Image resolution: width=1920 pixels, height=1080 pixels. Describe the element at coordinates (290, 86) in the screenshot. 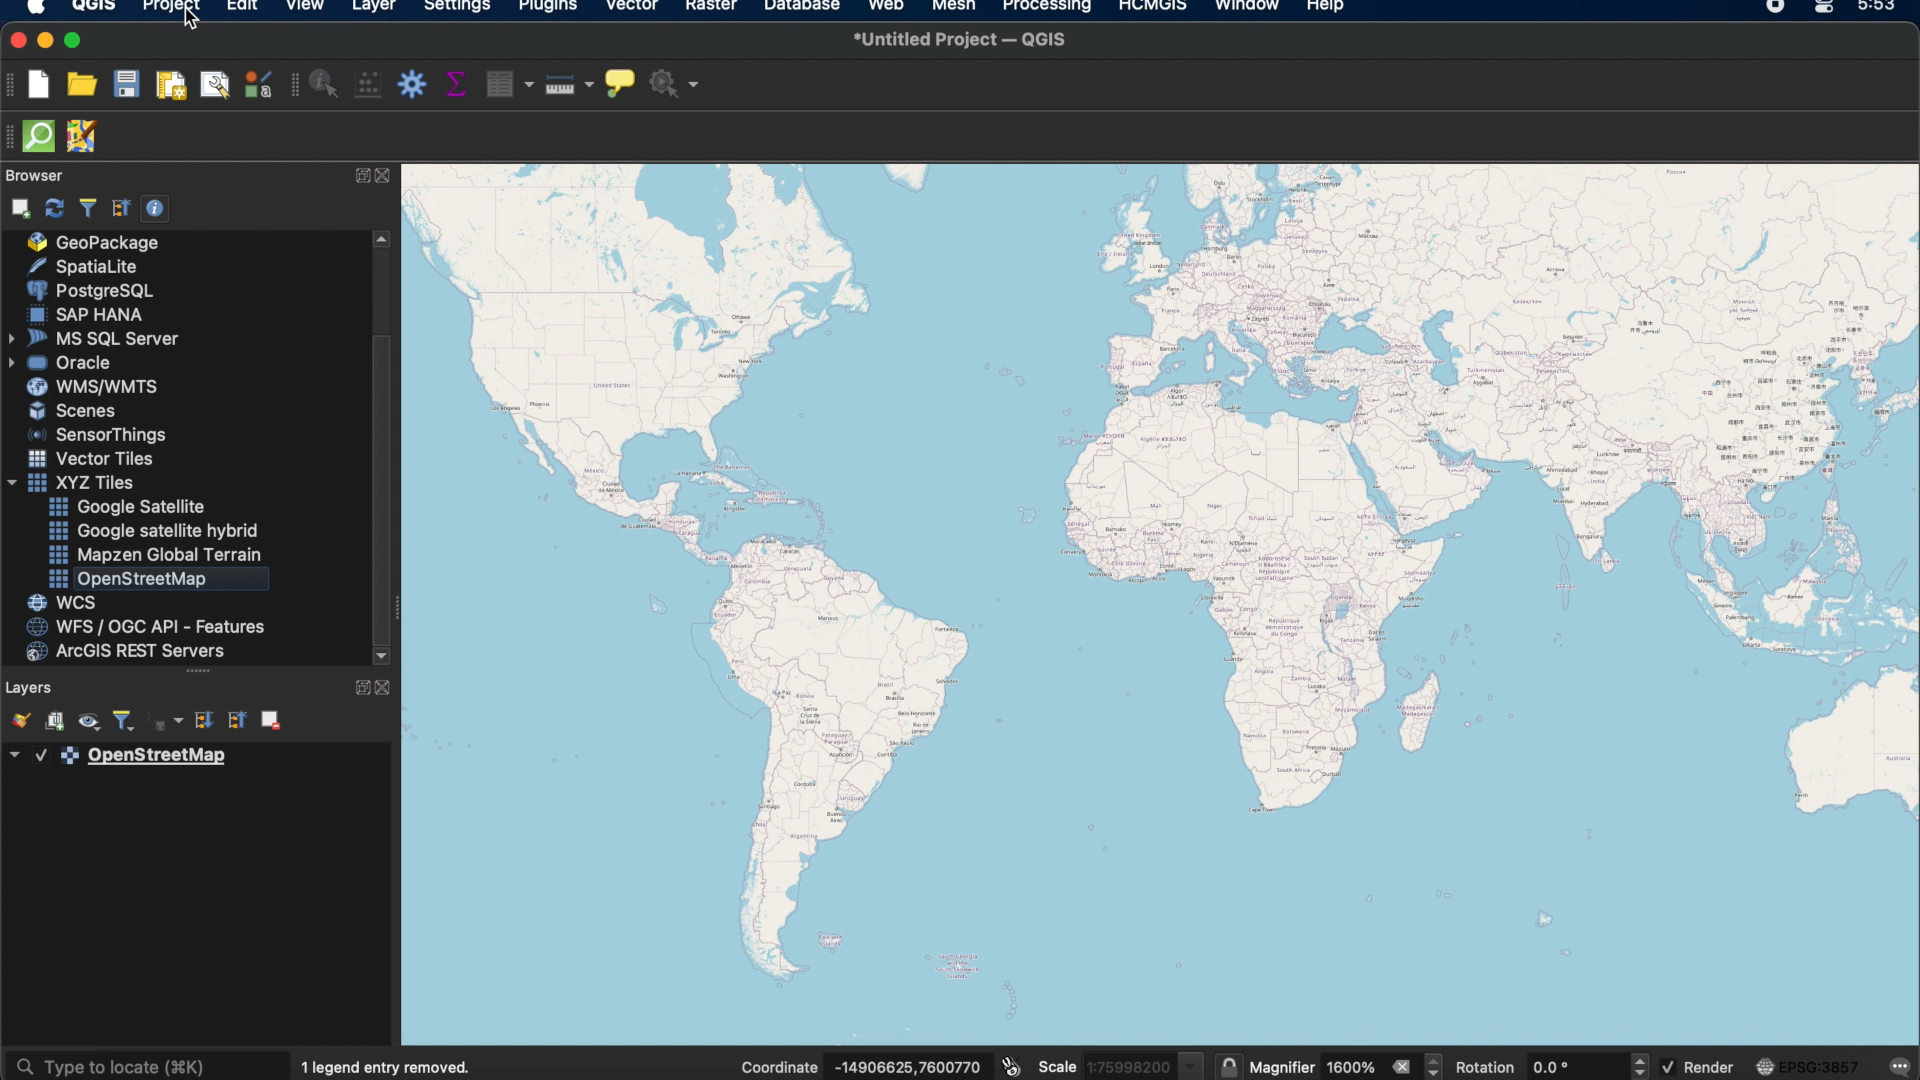

I see `attributes toolbar` at that location.